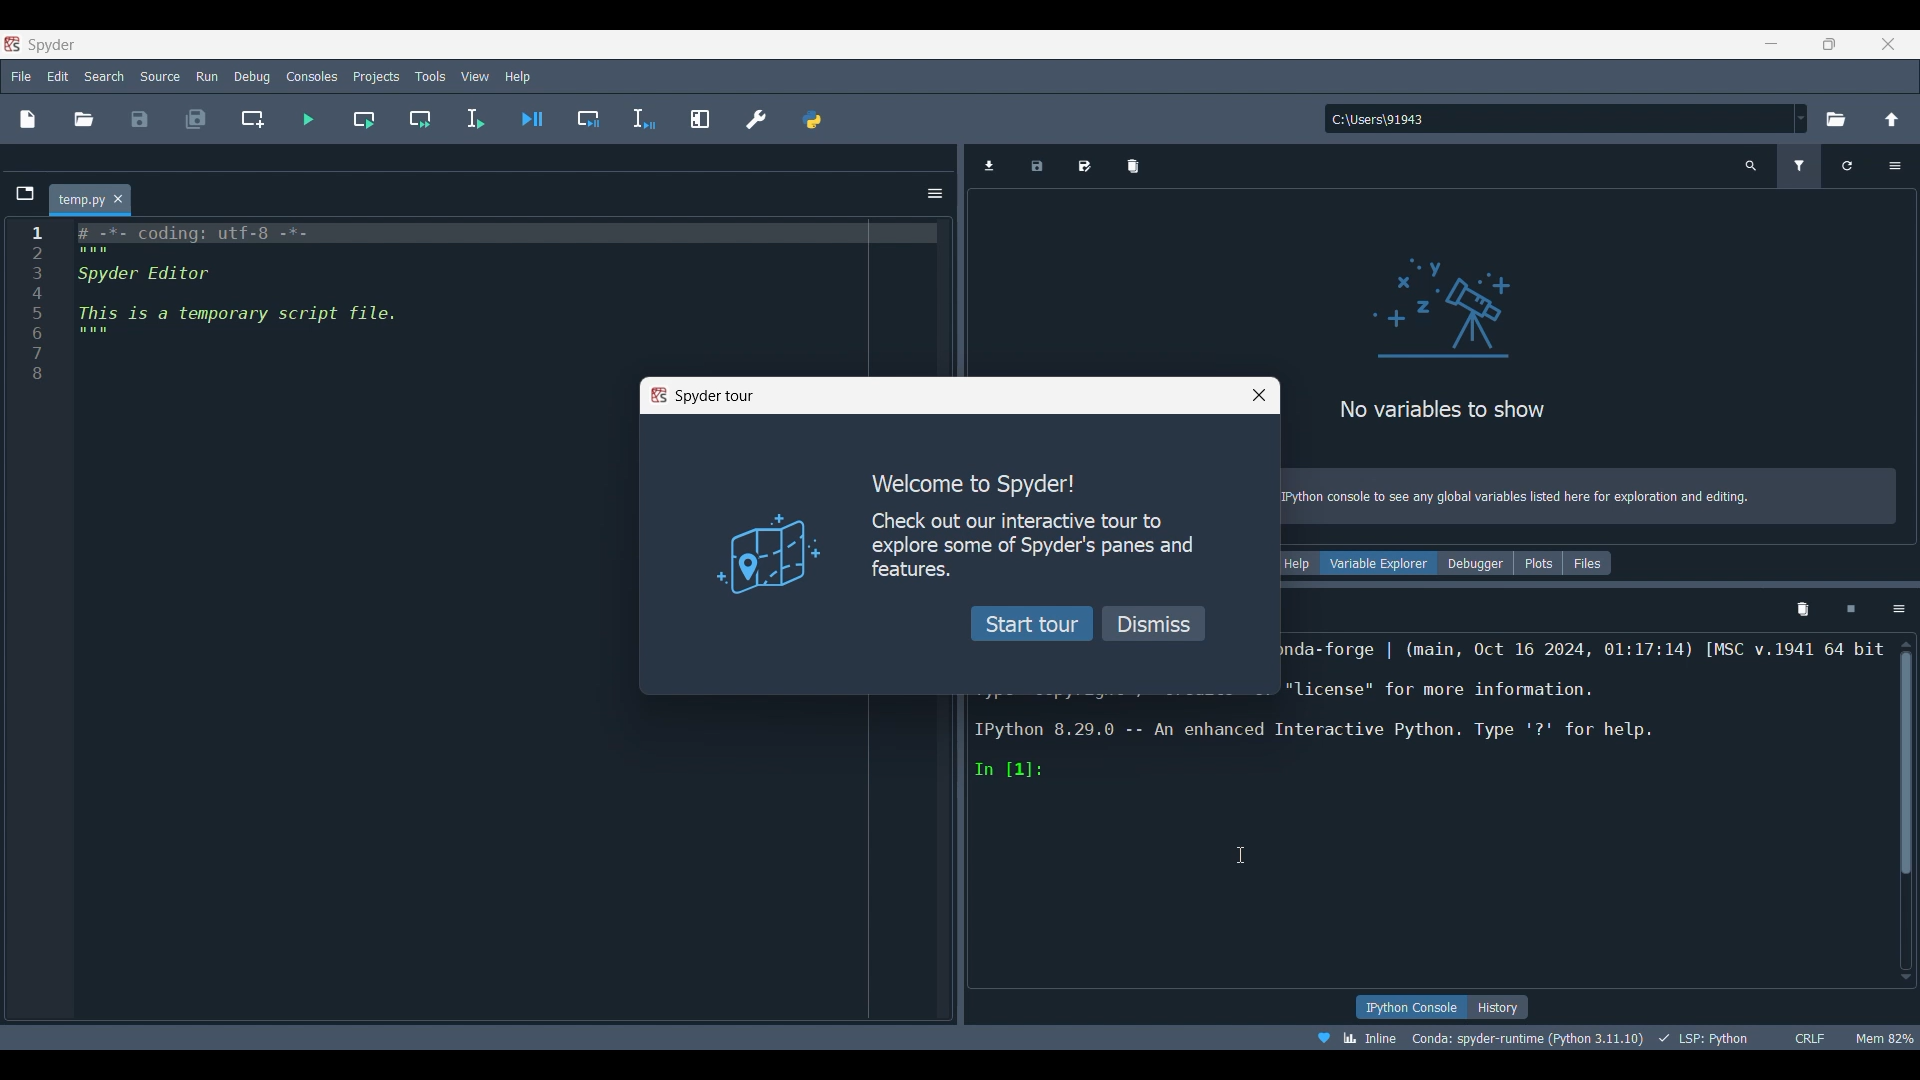 The width and height of the screenshot is (1920, 1080). Describe the element at coordinates (1849, 608) in the screenshot. I see `pause` at that location.